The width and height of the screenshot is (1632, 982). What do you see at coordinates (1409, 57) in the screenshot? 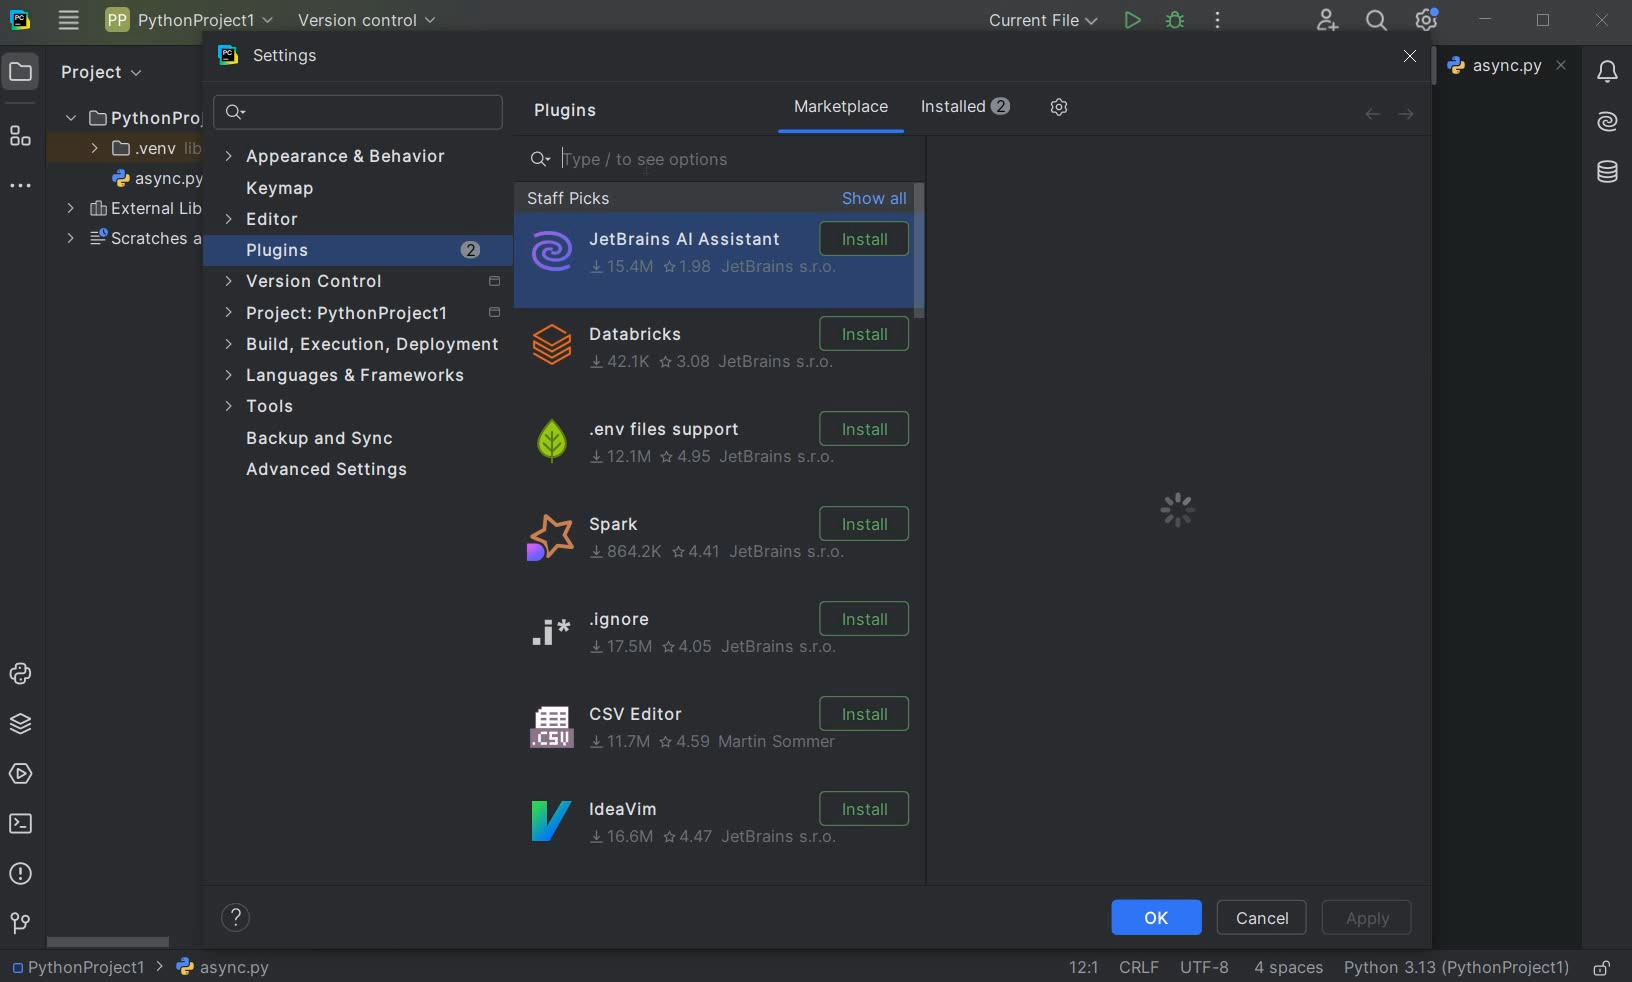
I see `close` at bounding box center [1409, 57].